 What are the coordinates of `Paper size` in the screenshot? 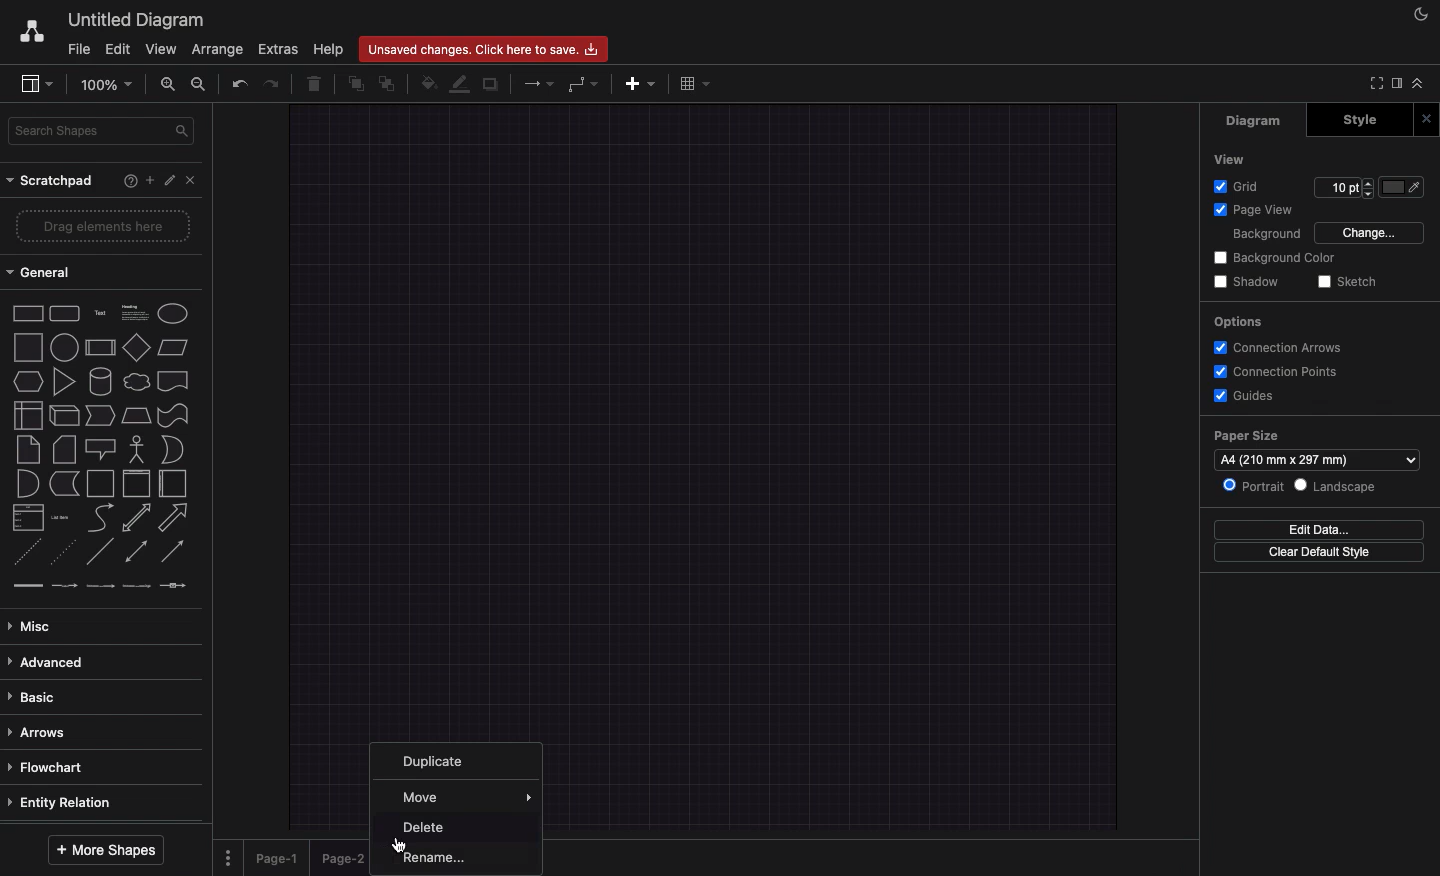 It's located at (1316, 451).